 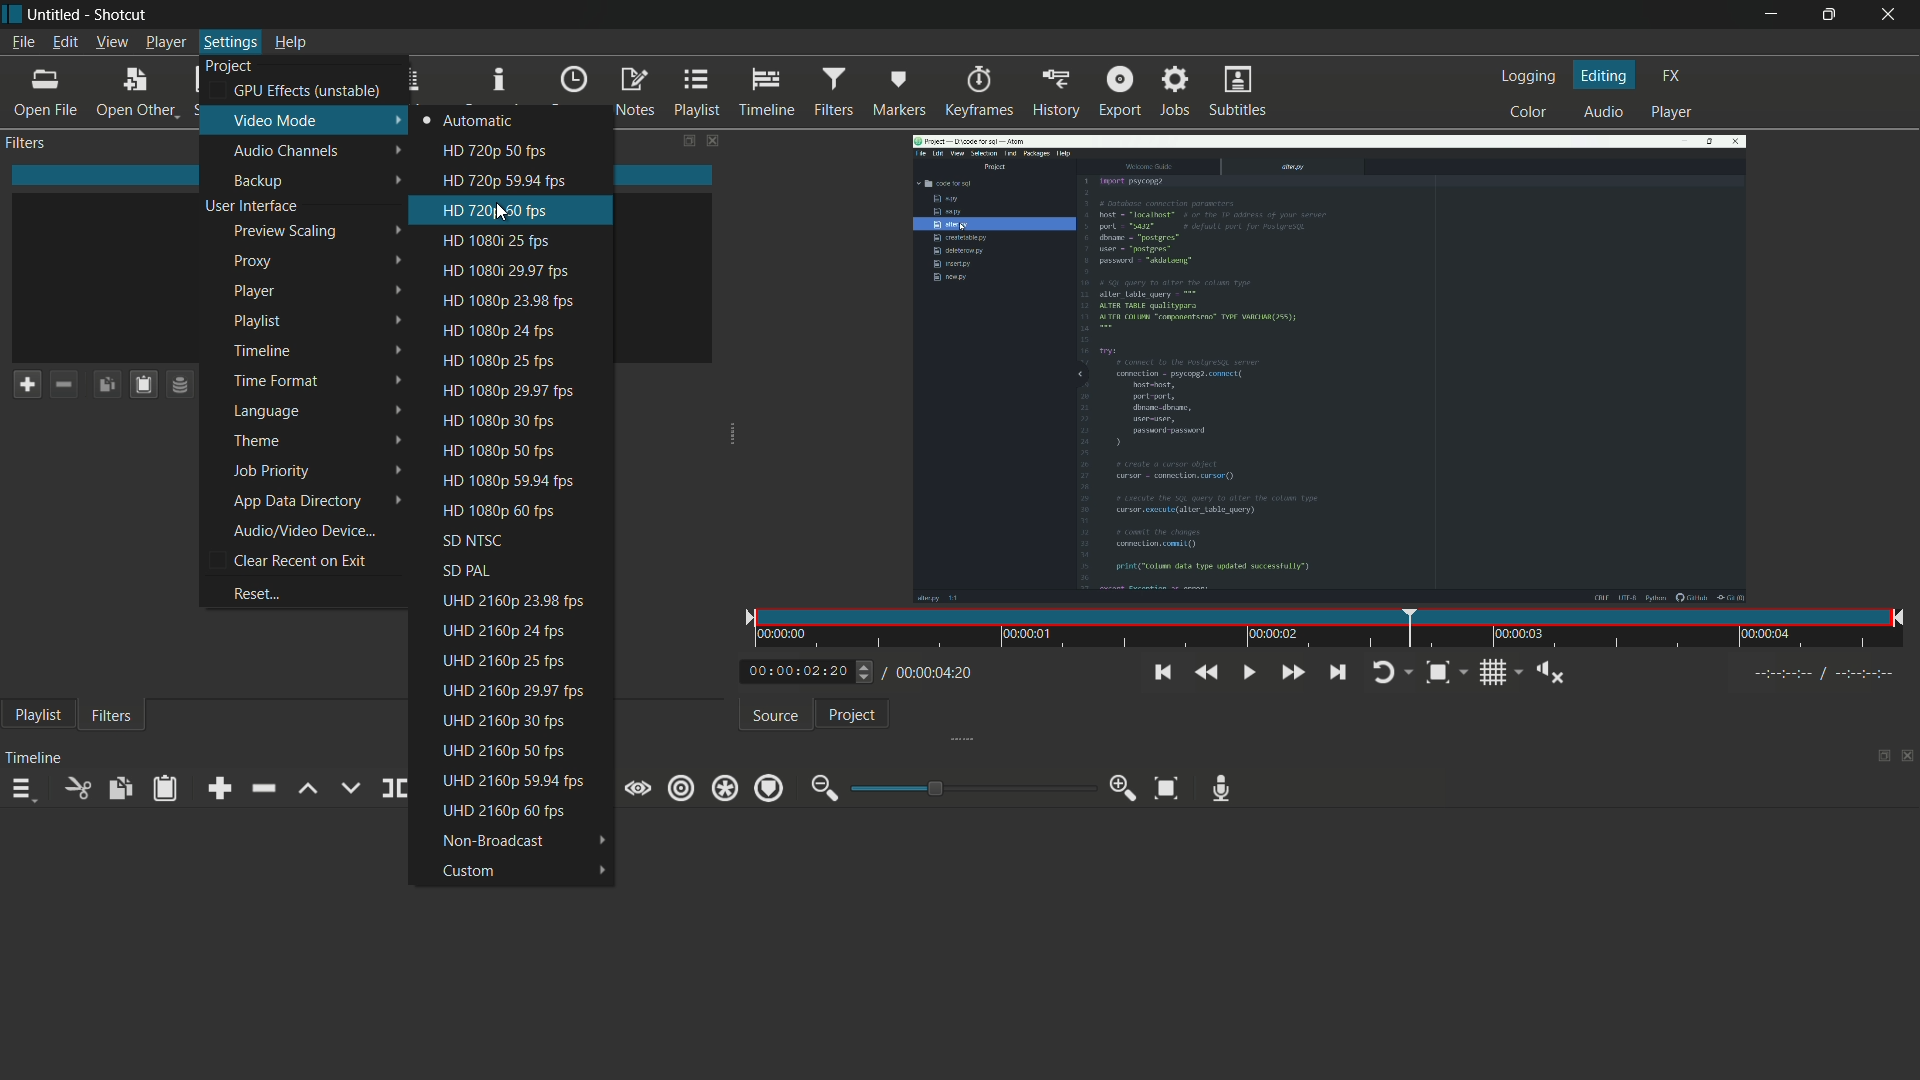 What do you see at coordinates (517, 718) in the screenshot?
I see `uhd 2160p 30 fps` at bounding box center [517, 718].